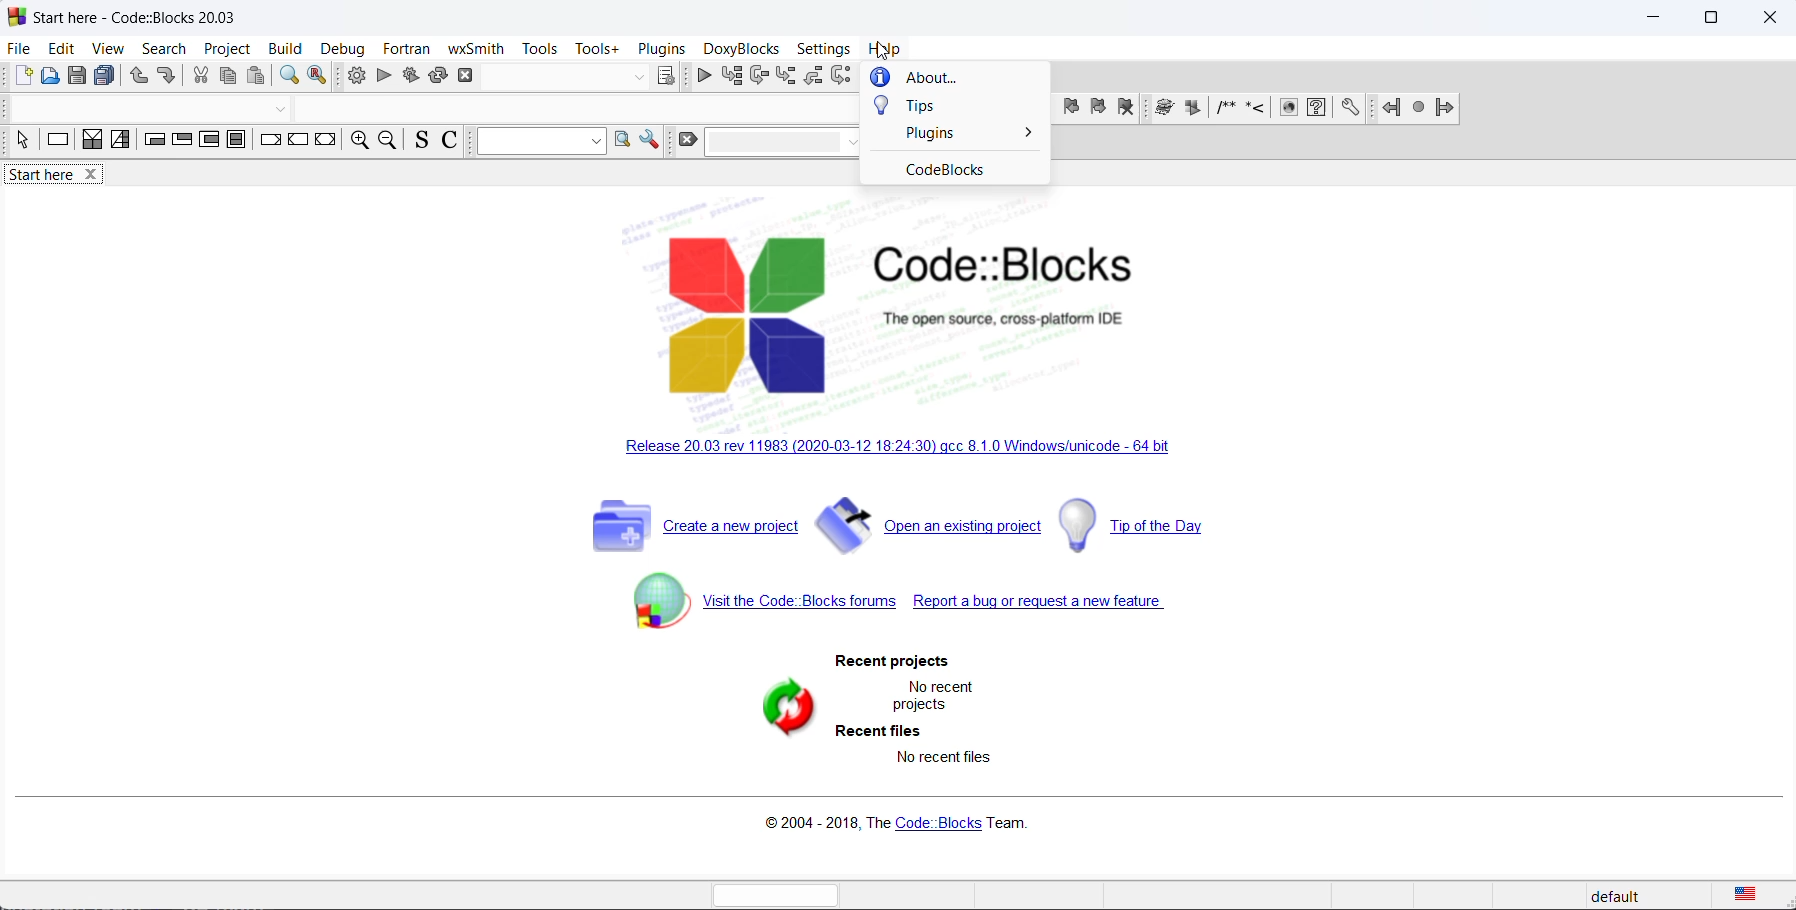 This screenshot has width=1796, height=910. I want to click on default, so click(1623, 892).